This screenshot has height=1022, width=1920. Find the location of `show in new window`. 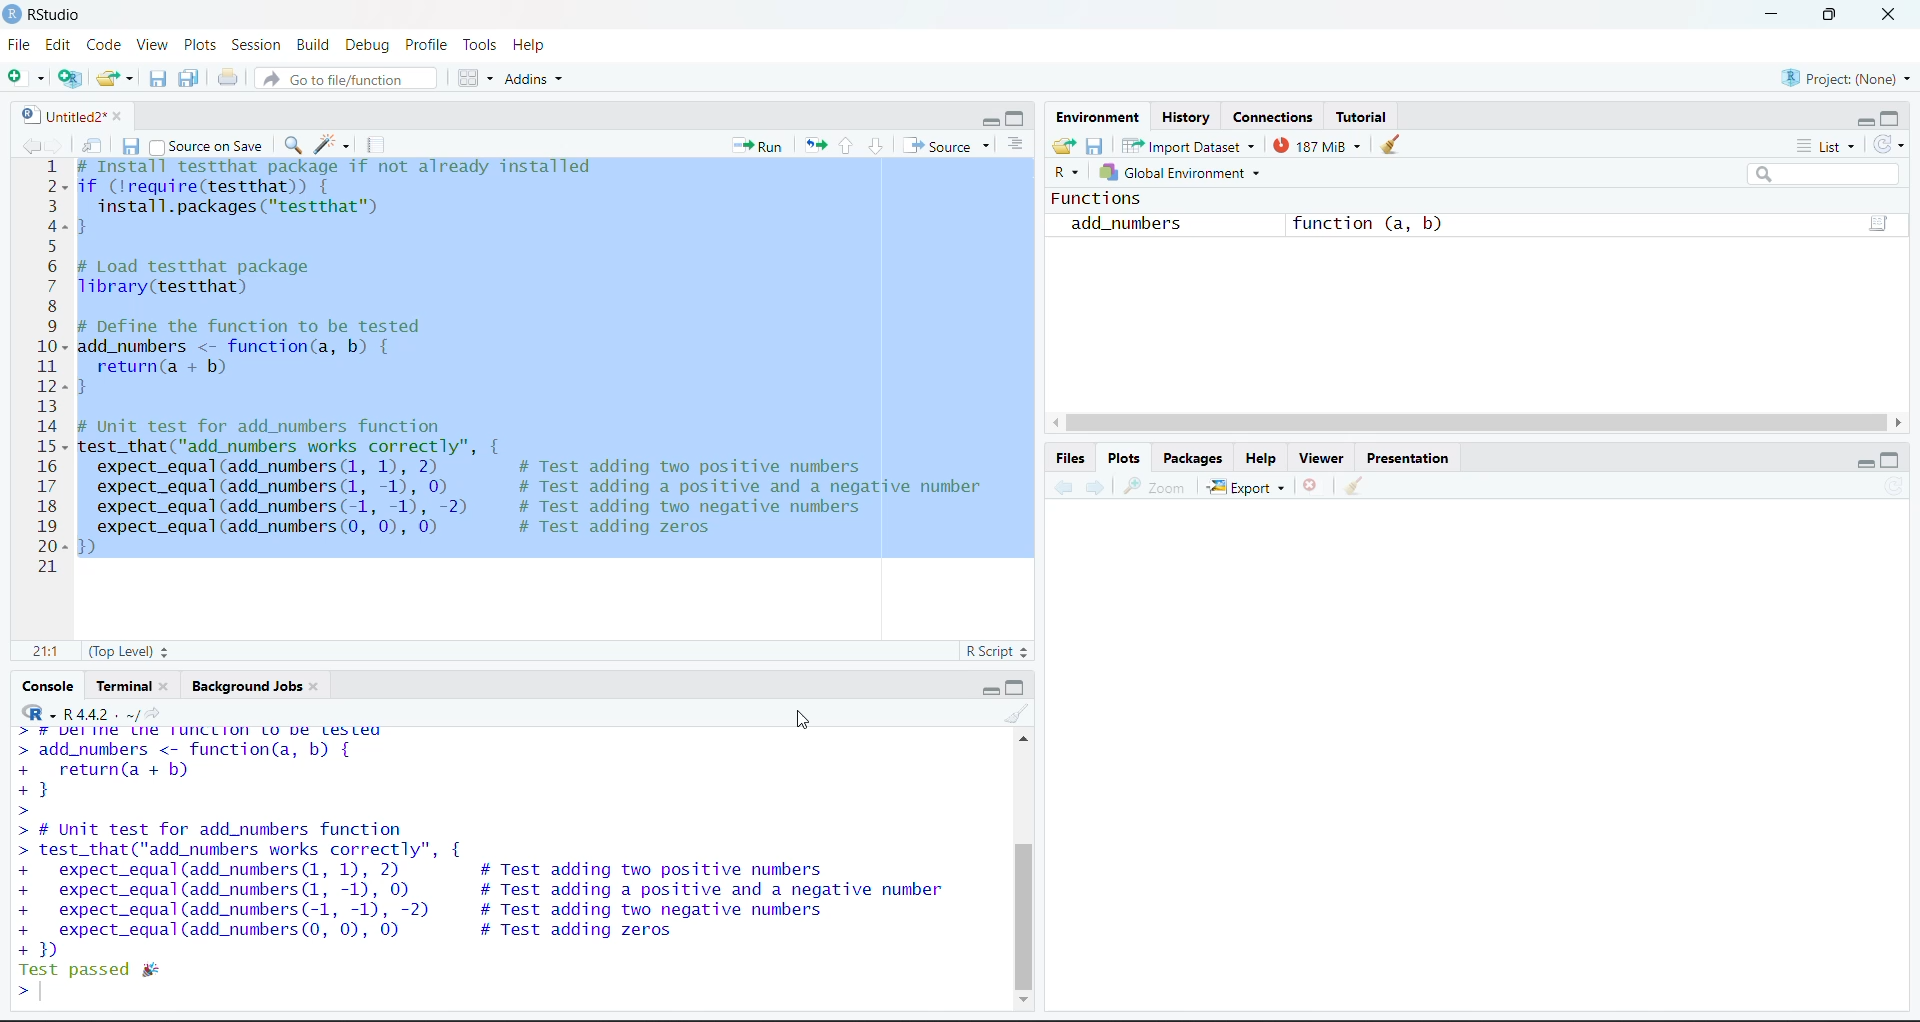

show in new window is located at coordinates (94, 146).